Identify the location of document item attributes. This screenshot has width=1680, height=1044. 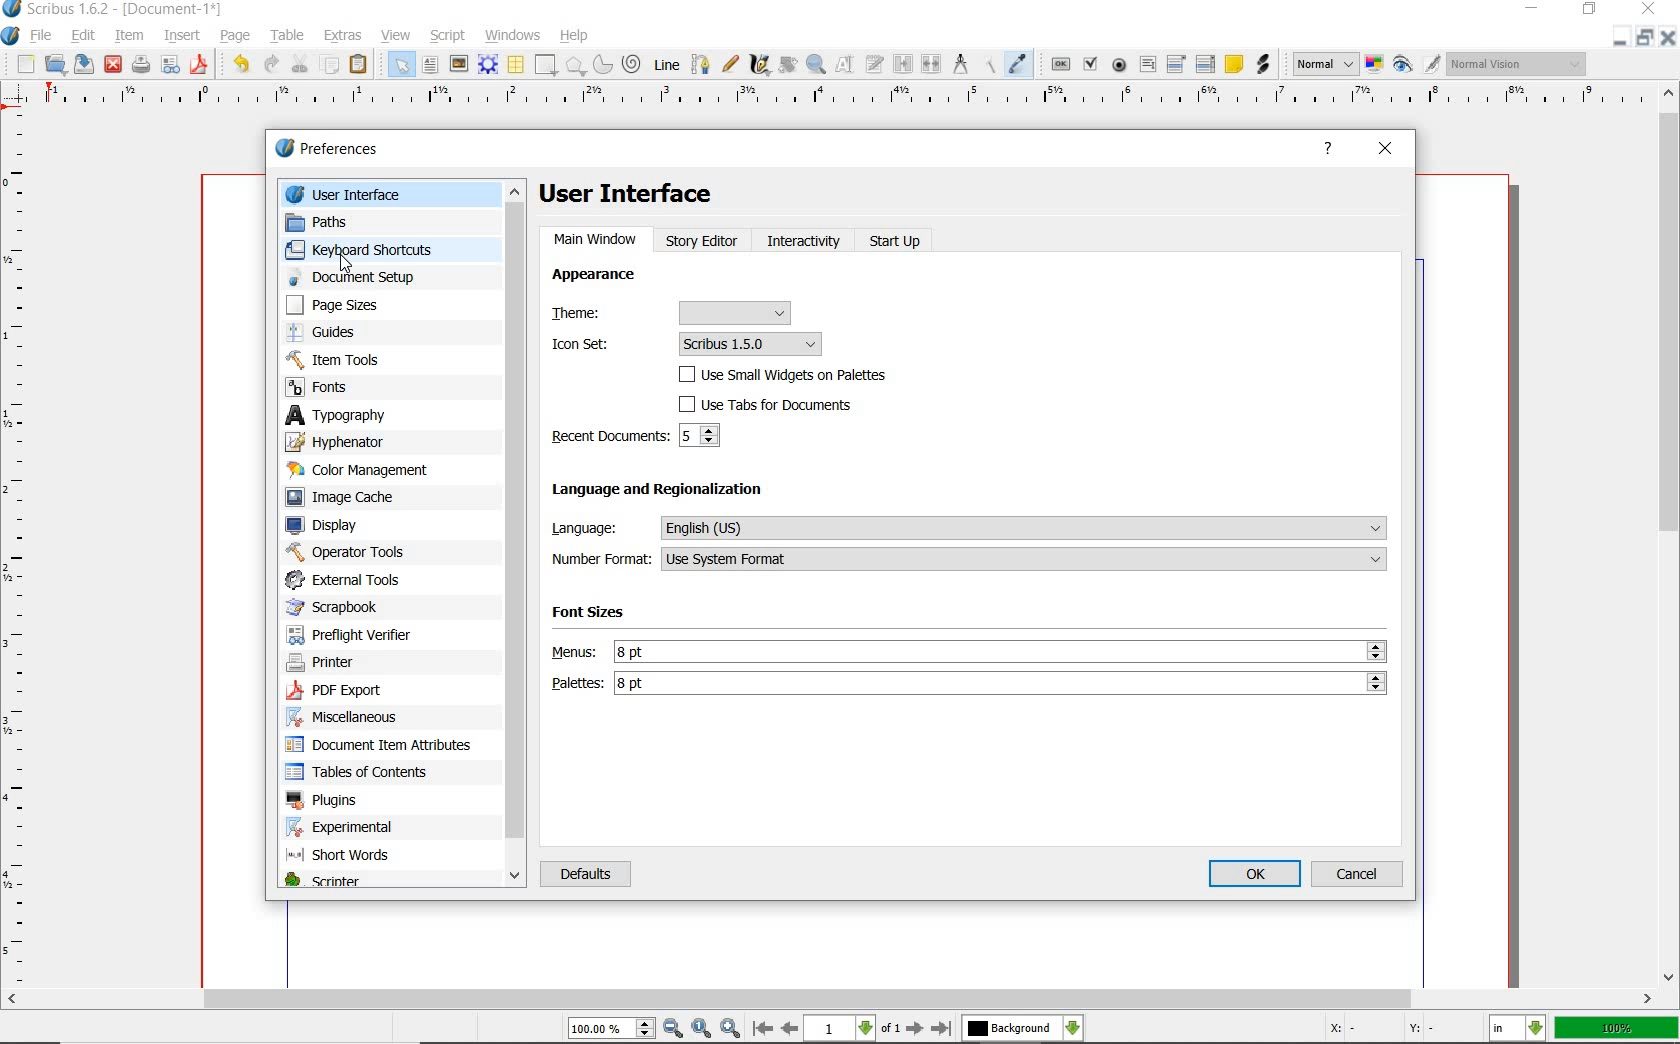
(385, 746).